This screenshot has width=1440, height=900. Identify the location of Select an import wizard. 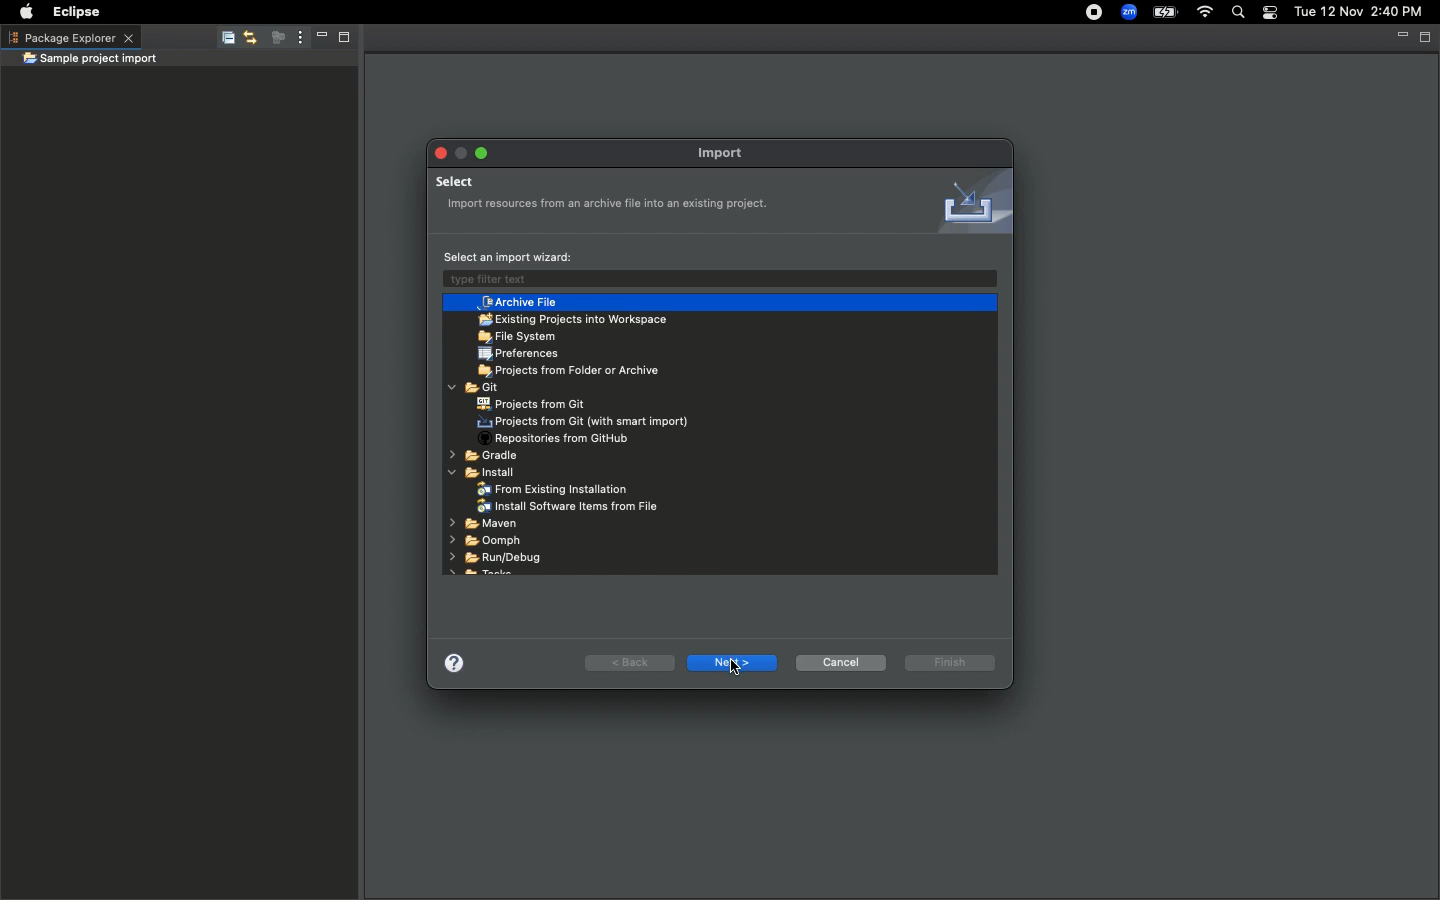
(509, 256).